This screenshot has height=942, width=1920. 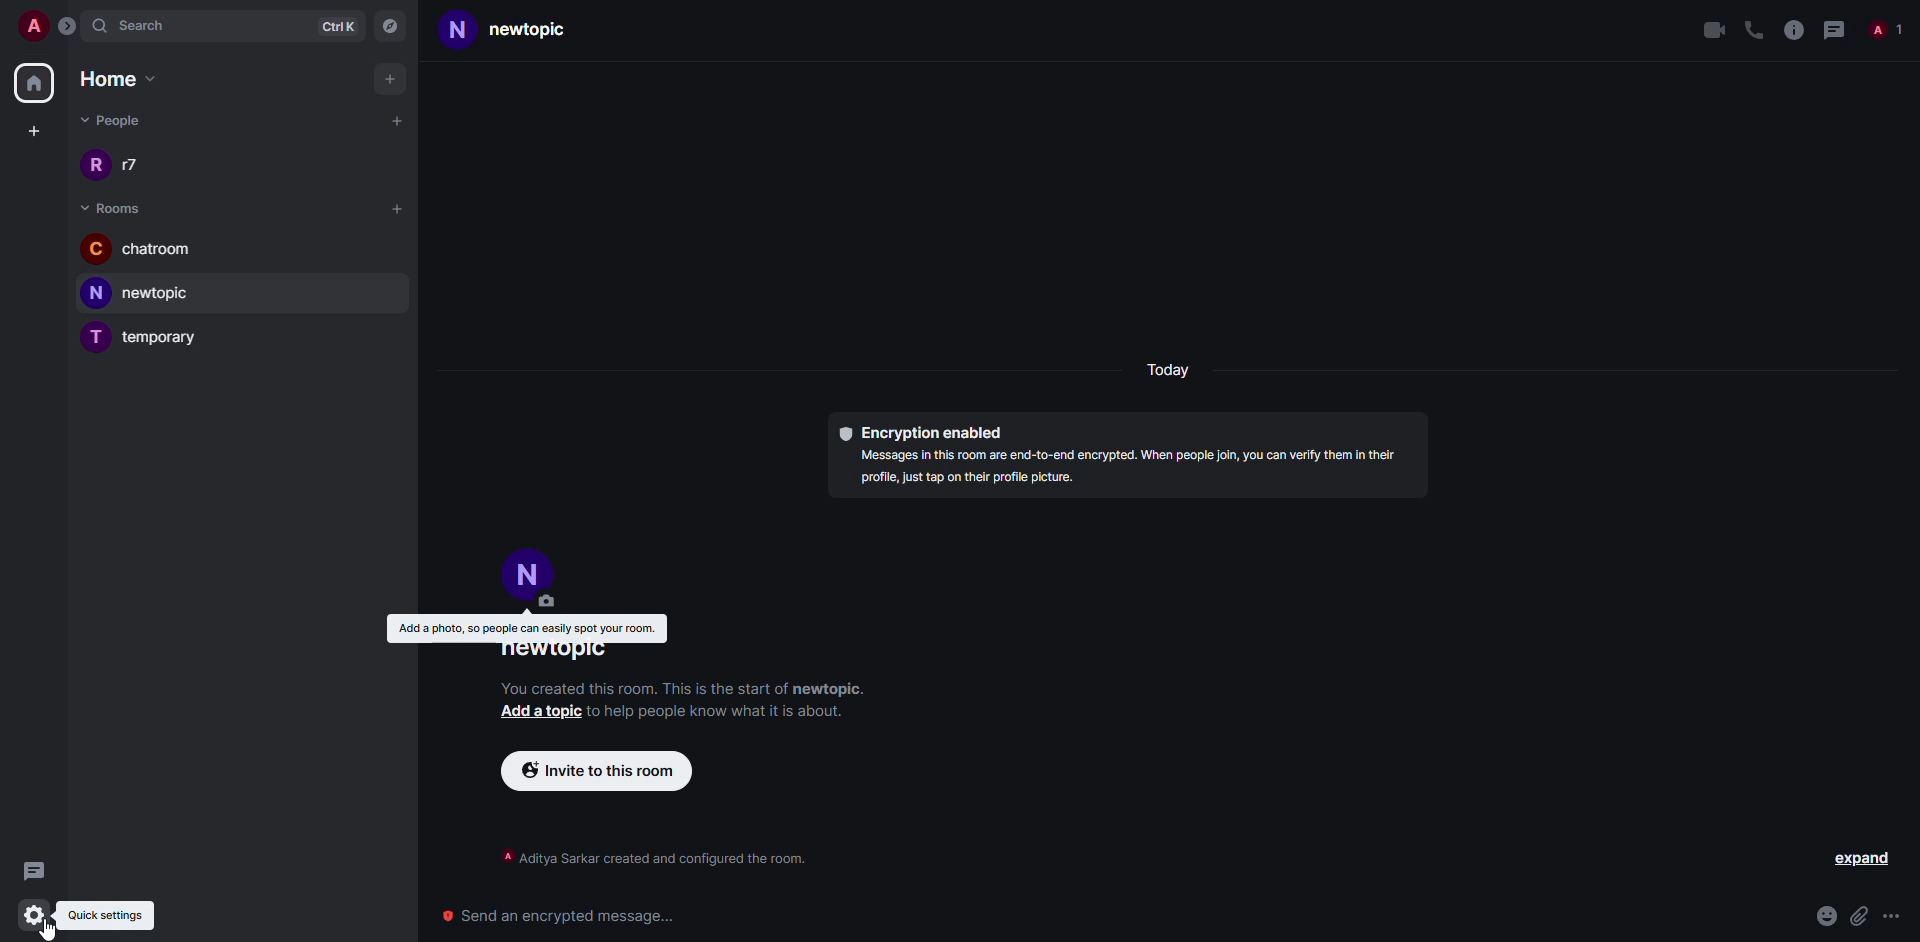 I want to click on threads, so click(x=34, y=871).